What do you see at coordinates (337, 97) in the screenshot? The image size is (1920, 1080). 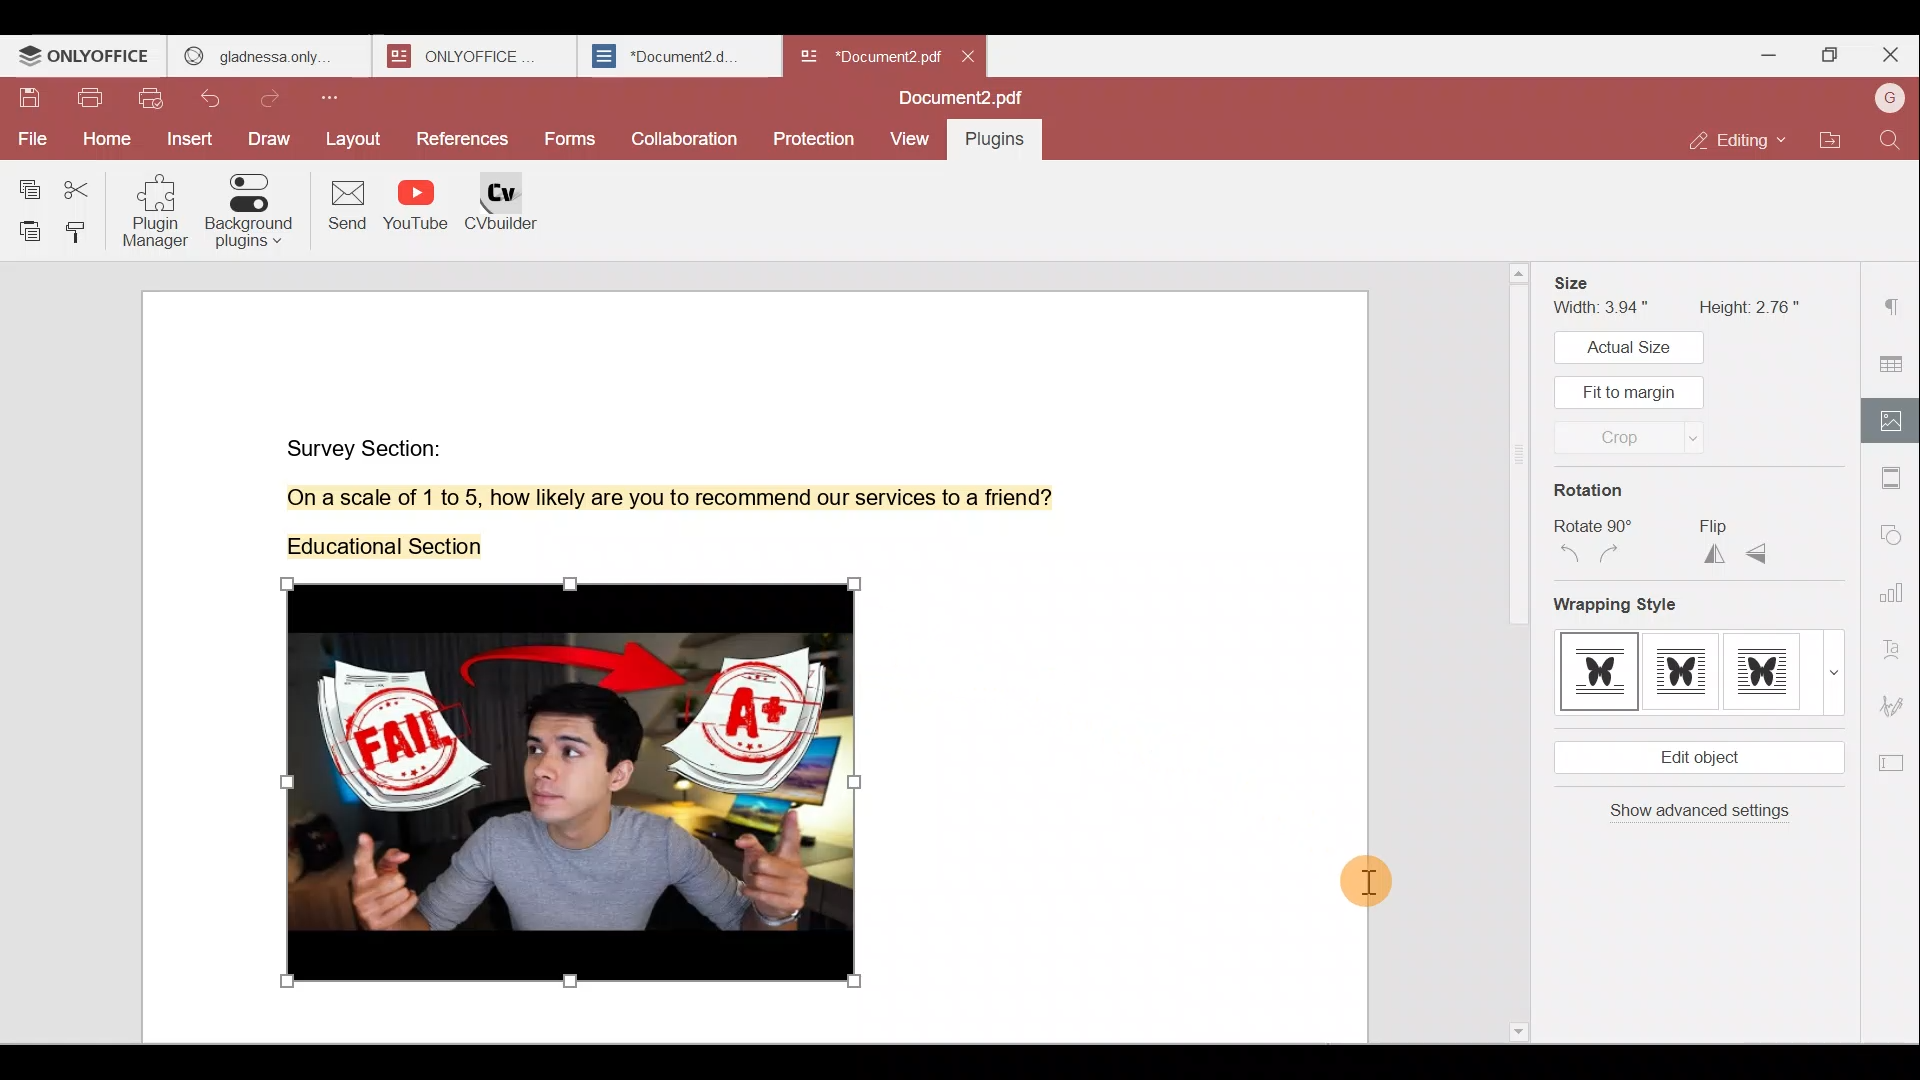 I see `Customize quick access toolbar` at bounding box center [337, 97].